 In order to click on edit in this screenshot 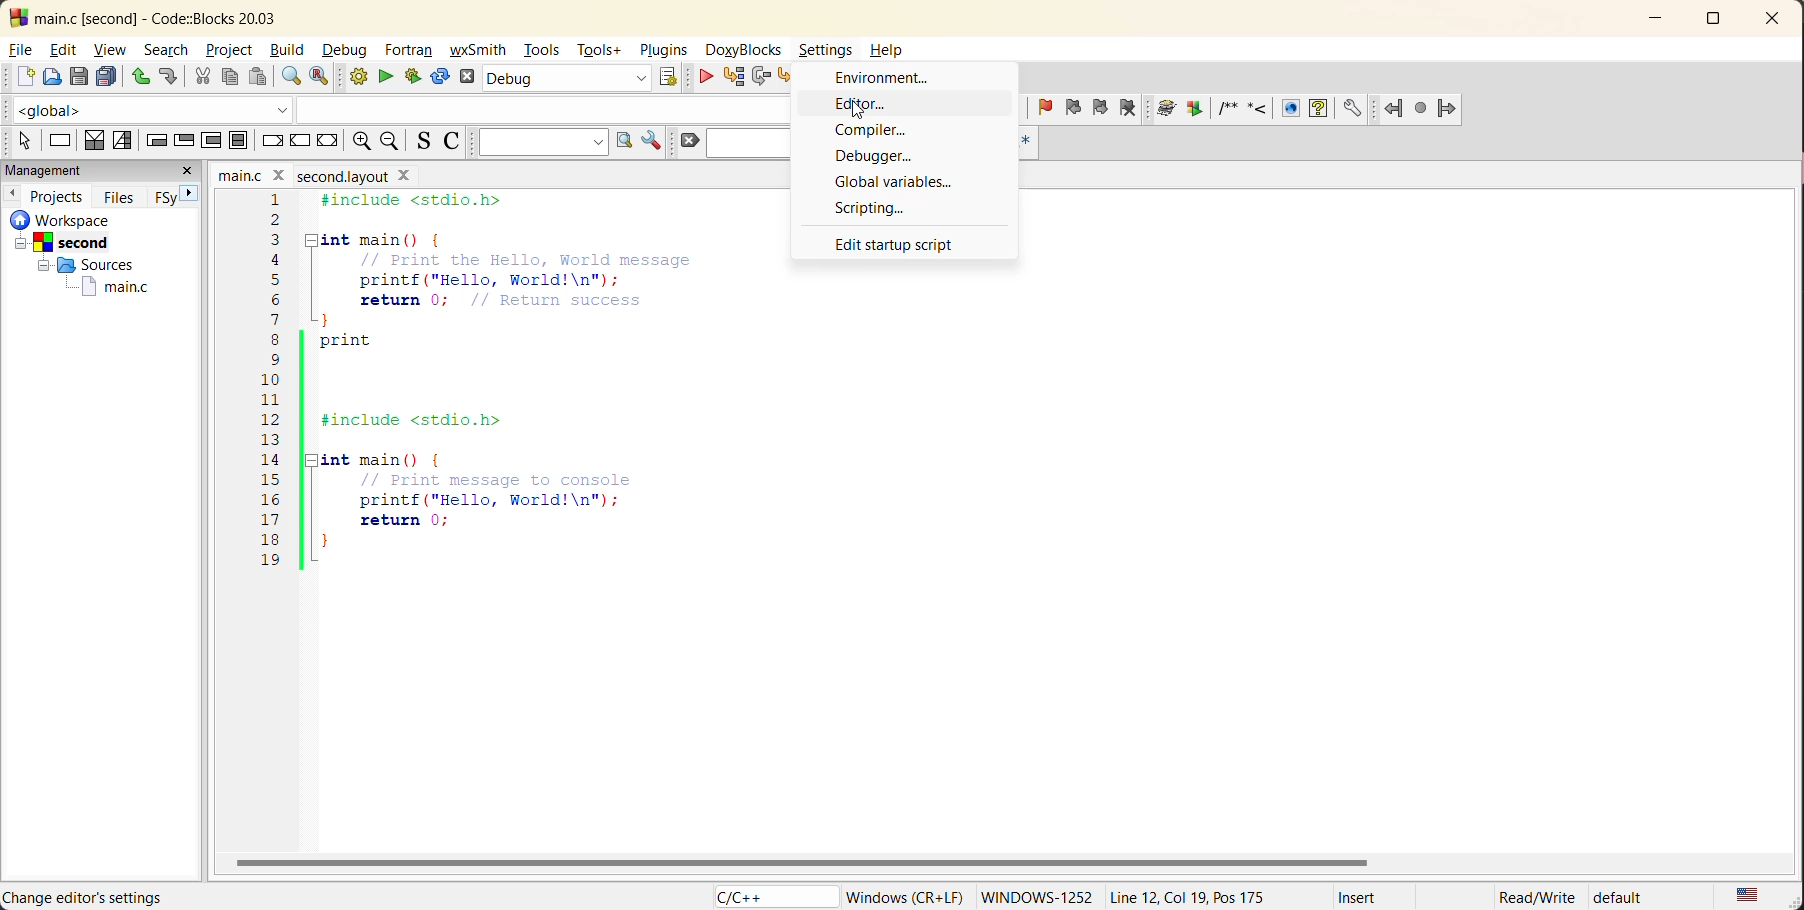, I will do `click(63, 51)`.